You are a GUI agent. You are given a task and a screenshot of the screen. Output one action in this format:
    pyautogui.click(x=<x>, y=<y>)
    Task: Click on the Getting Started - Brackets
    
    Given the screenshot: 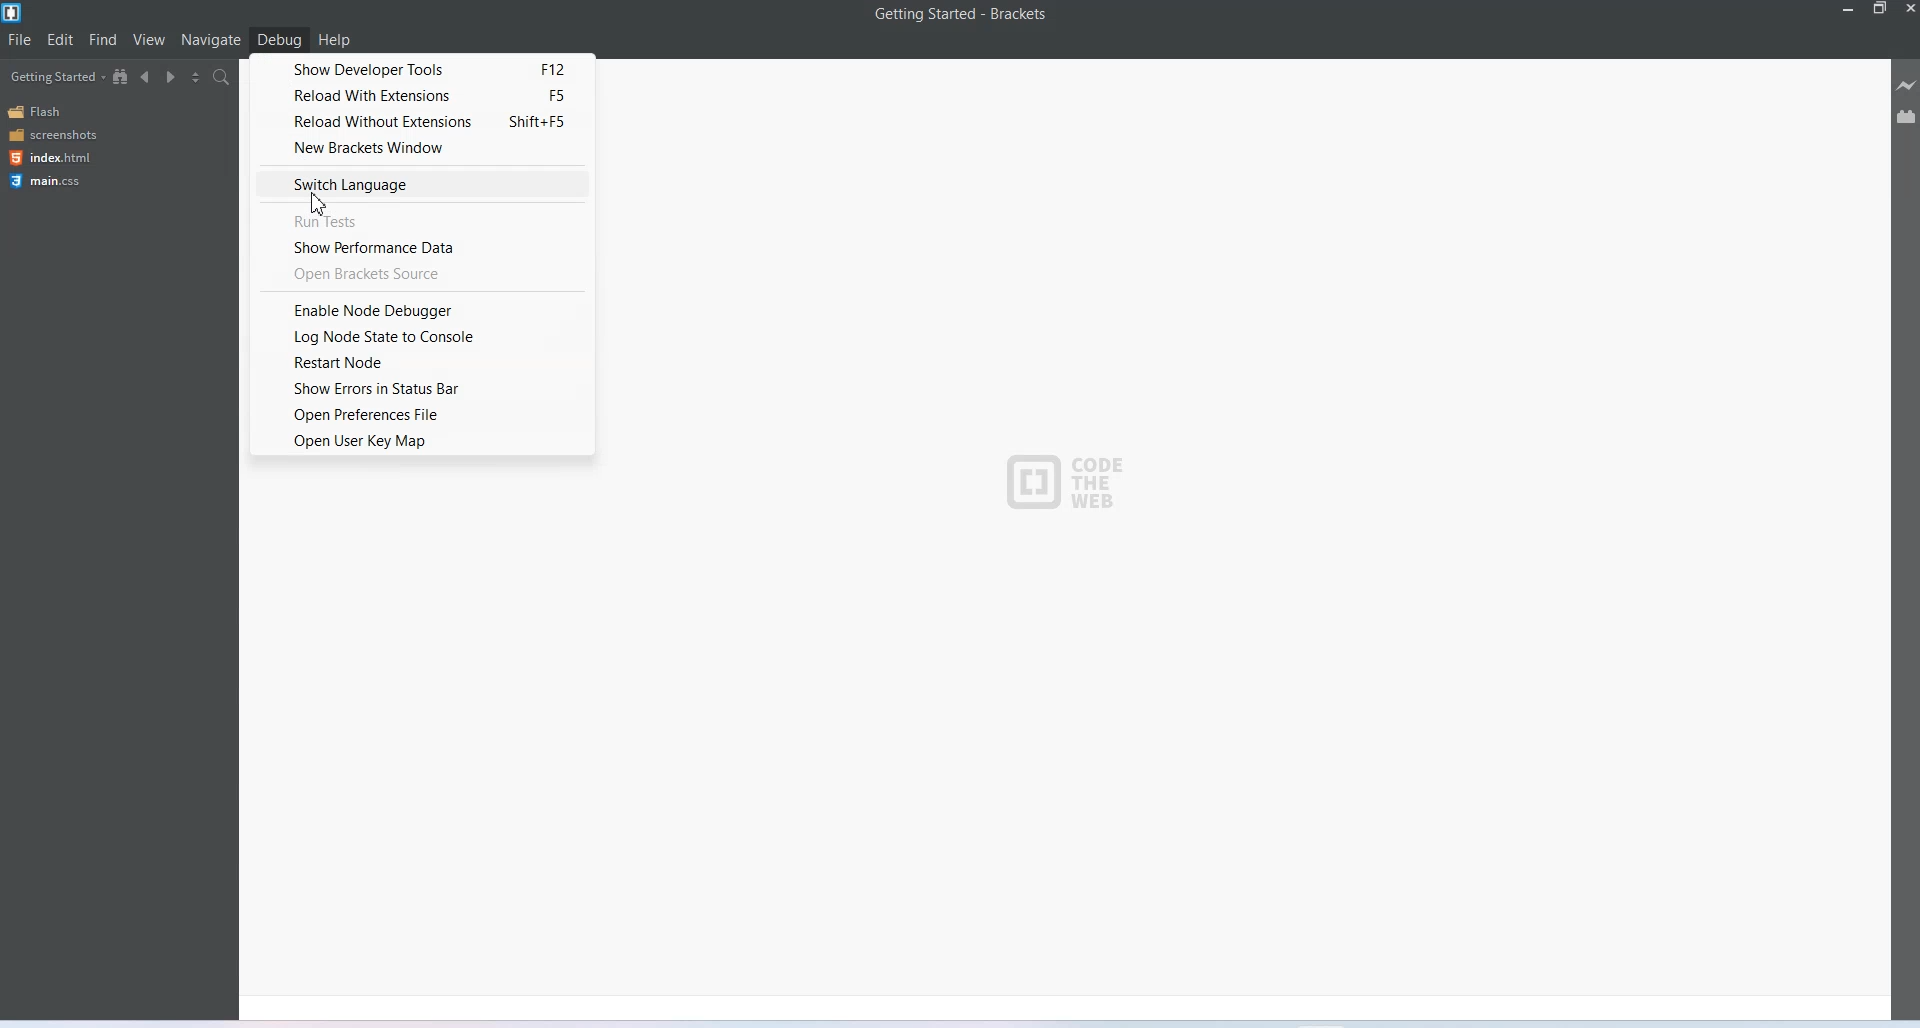 What is the action you would take?
    pyautogui.click(x=960, y=15)
    